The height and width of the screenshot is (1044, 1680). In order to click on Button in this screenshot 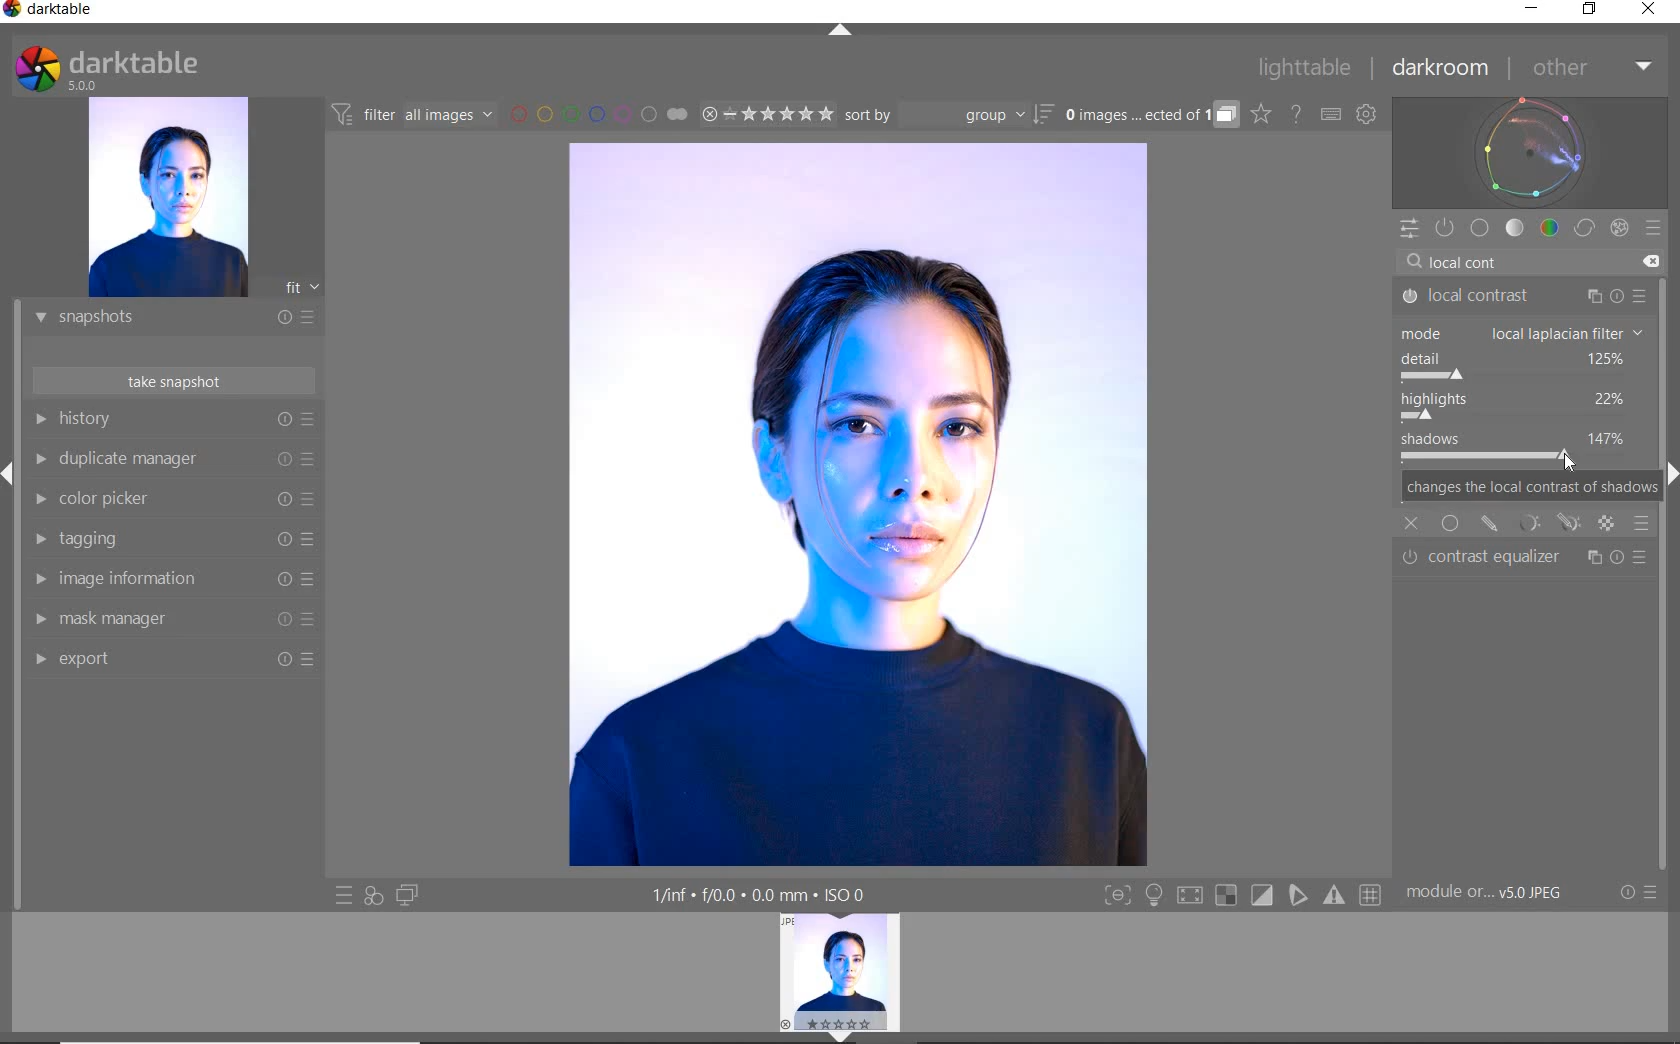, I will do `click(1117, 897)`.